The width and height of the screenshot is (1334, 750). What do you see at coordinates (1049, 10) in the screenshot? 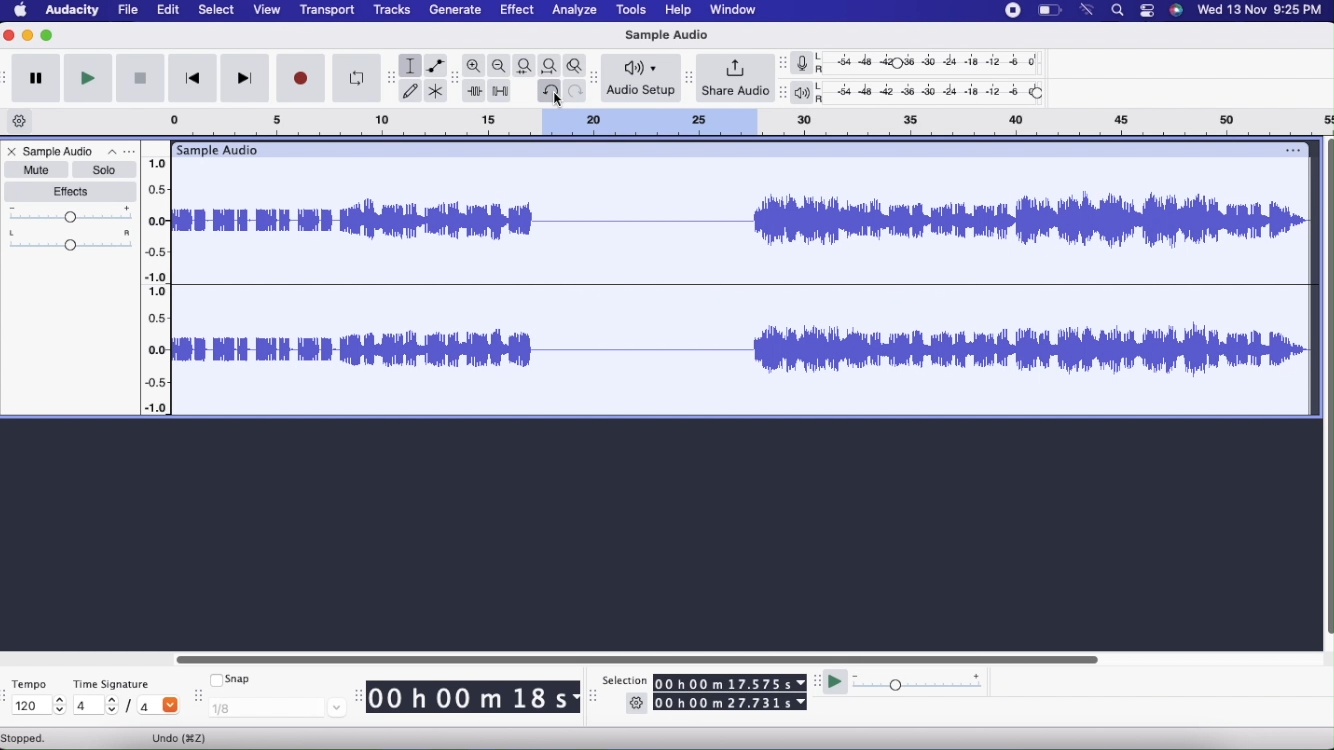
I see `power` at bounding box center [1049, 10].